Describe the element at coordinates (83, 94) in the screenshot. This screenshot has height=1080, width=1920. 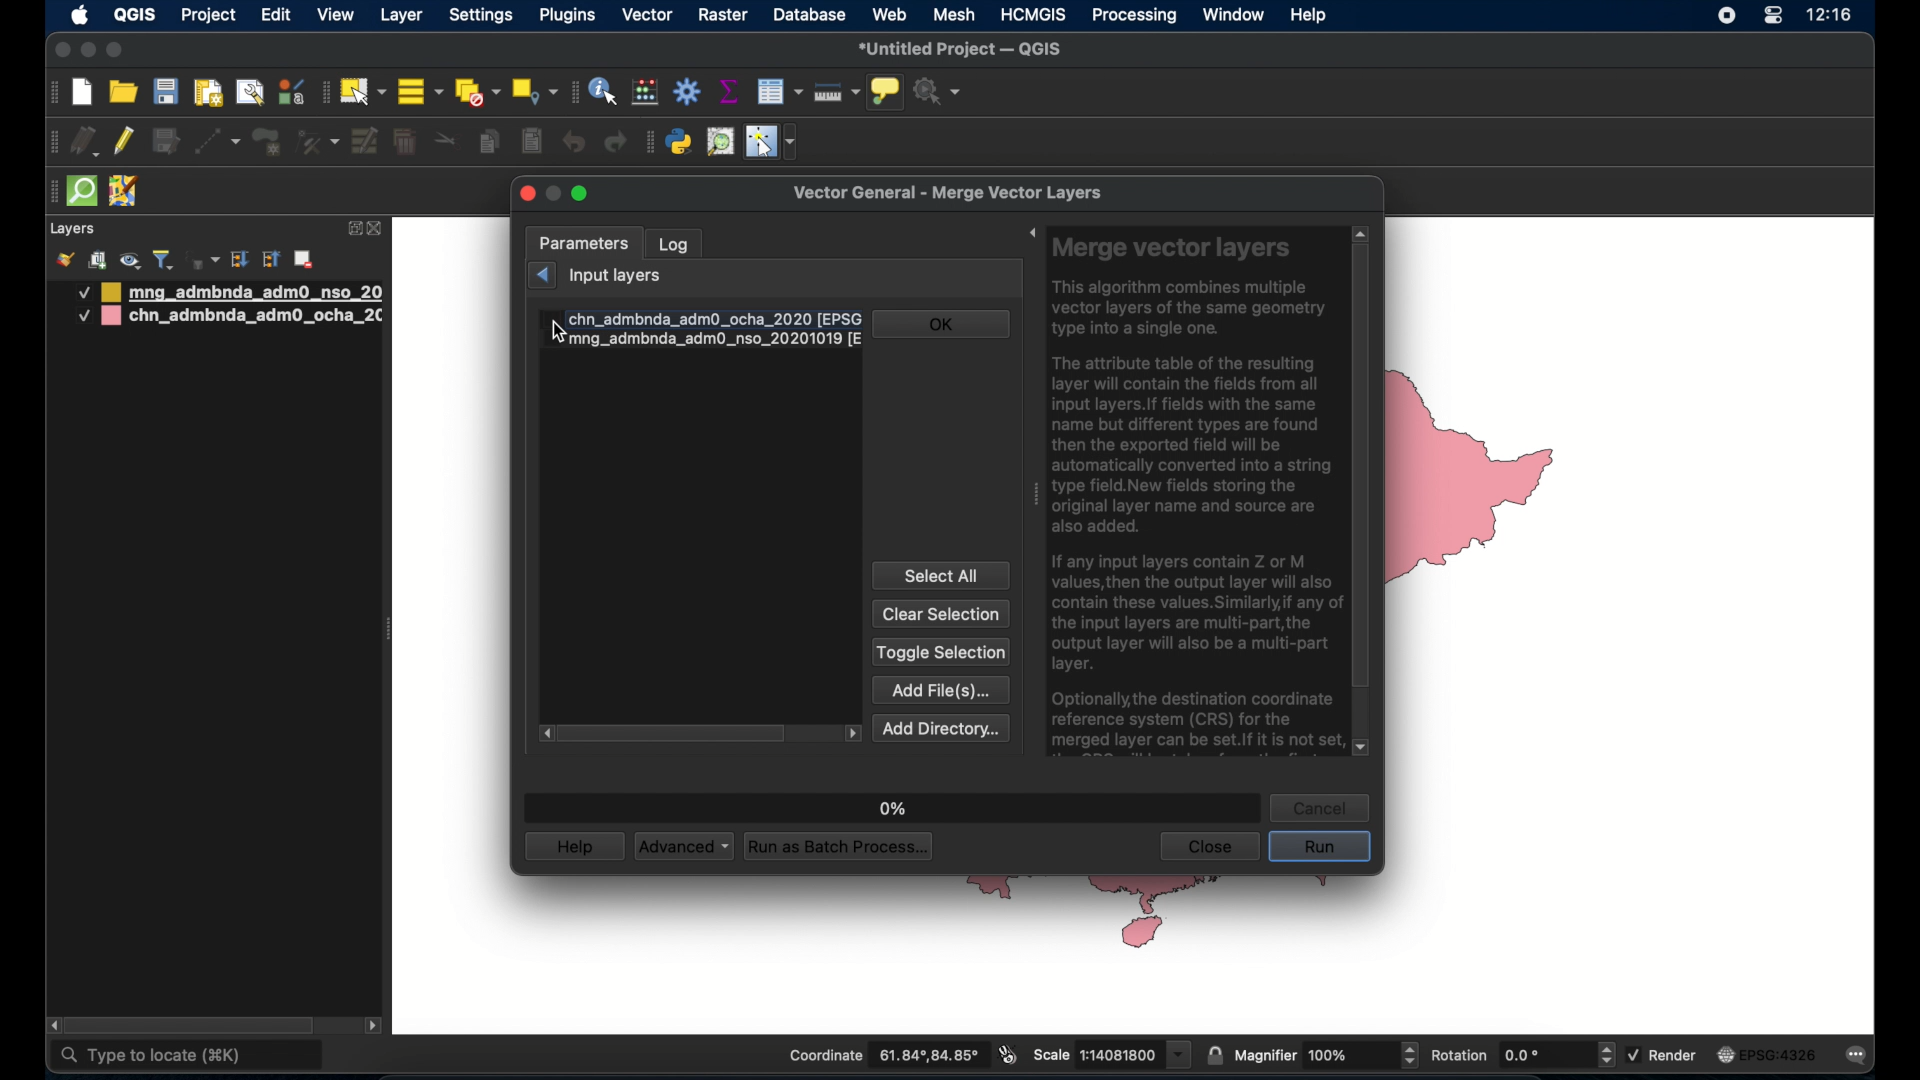
I see `create new project` at that location.